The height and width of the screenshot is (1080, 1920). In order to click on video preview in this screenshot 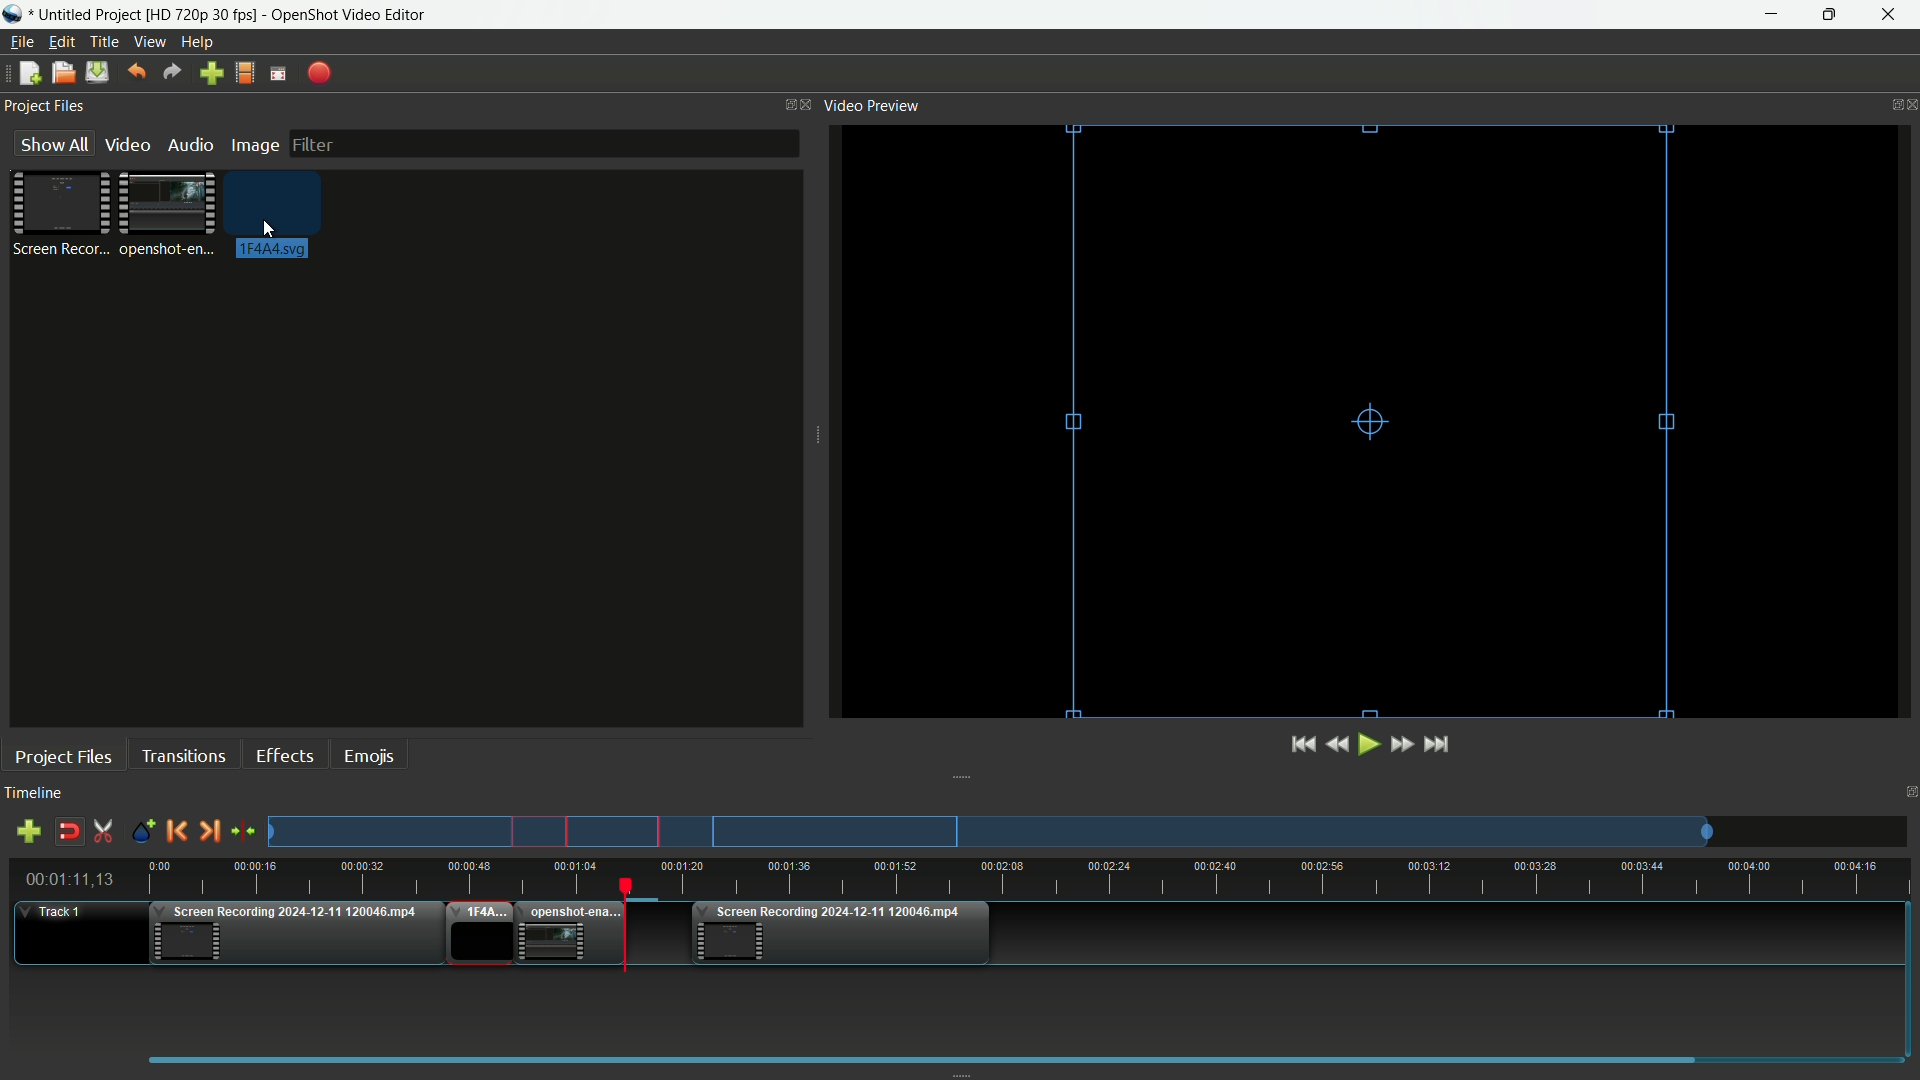, I will do `click(1376, 419)`.